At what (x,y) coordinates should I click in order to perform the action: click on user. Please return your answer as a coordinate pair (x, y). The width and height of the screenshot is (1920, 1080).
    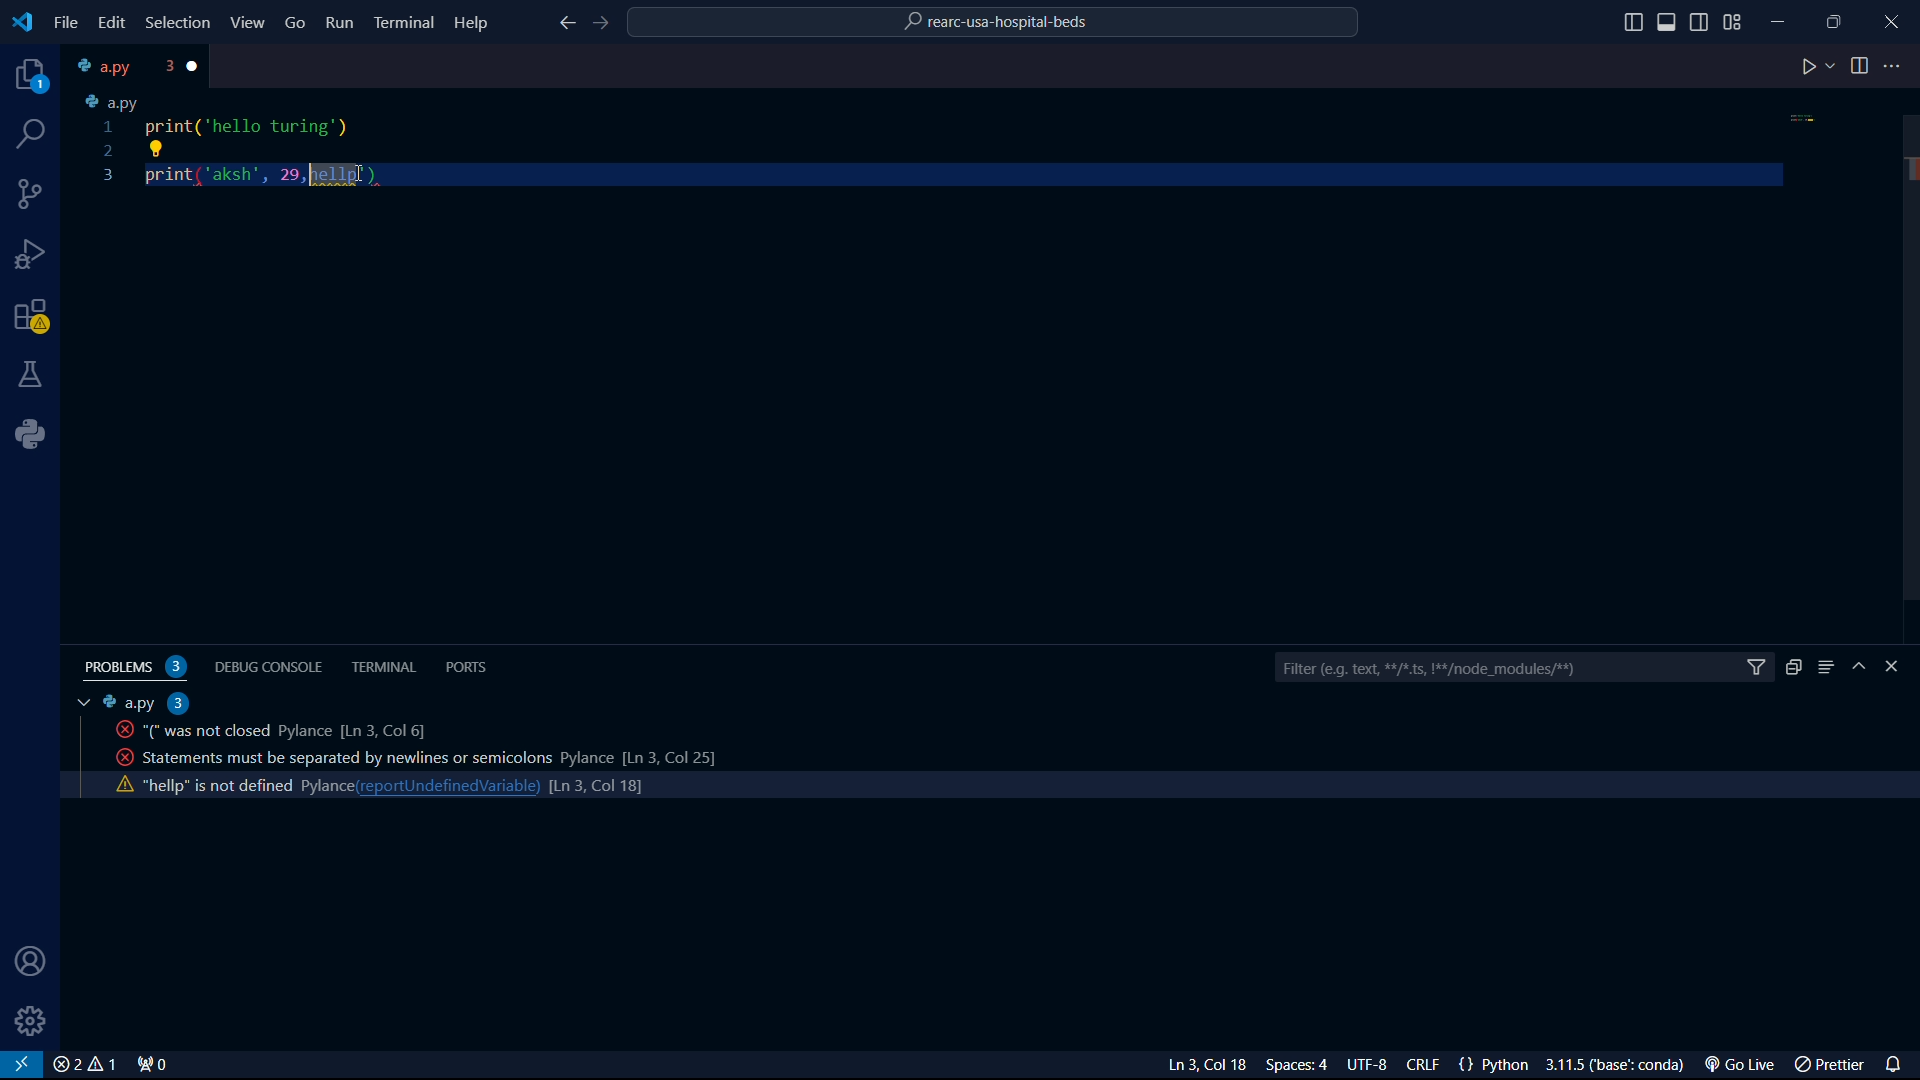
    Looking at the image, I should click on (25, 963).